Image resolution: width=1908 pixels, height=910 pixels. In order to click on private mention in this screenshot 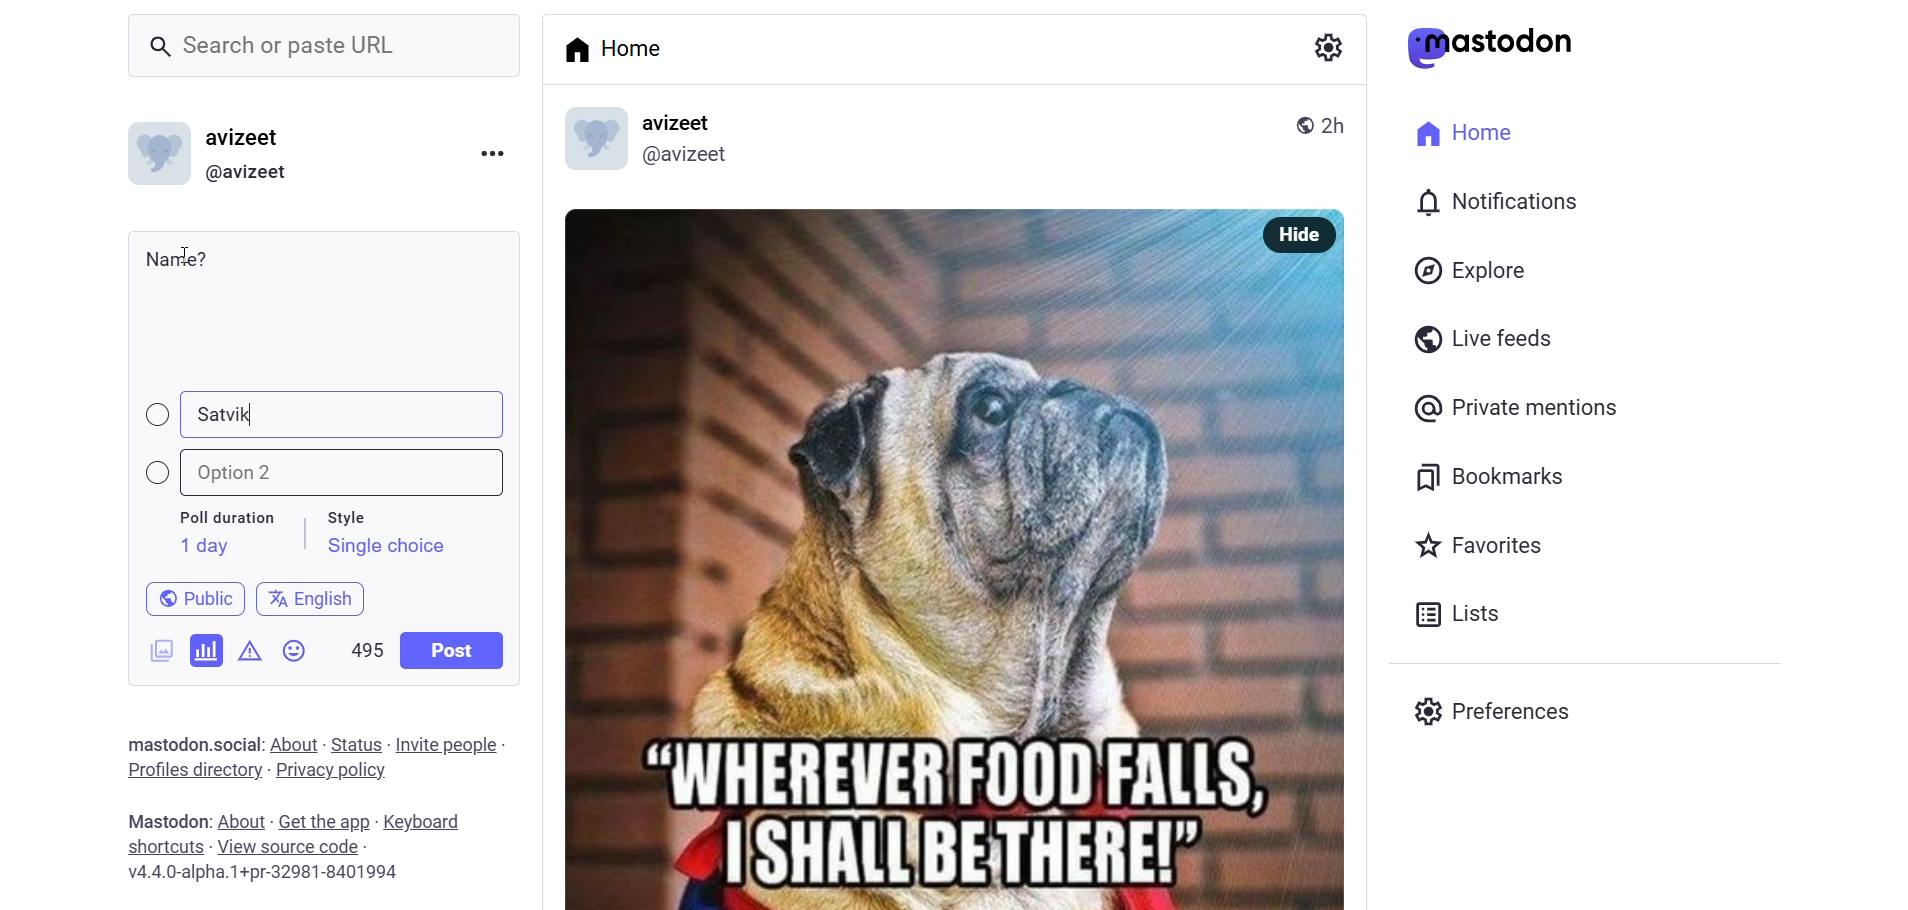, I will do `click(1518, 407)`.